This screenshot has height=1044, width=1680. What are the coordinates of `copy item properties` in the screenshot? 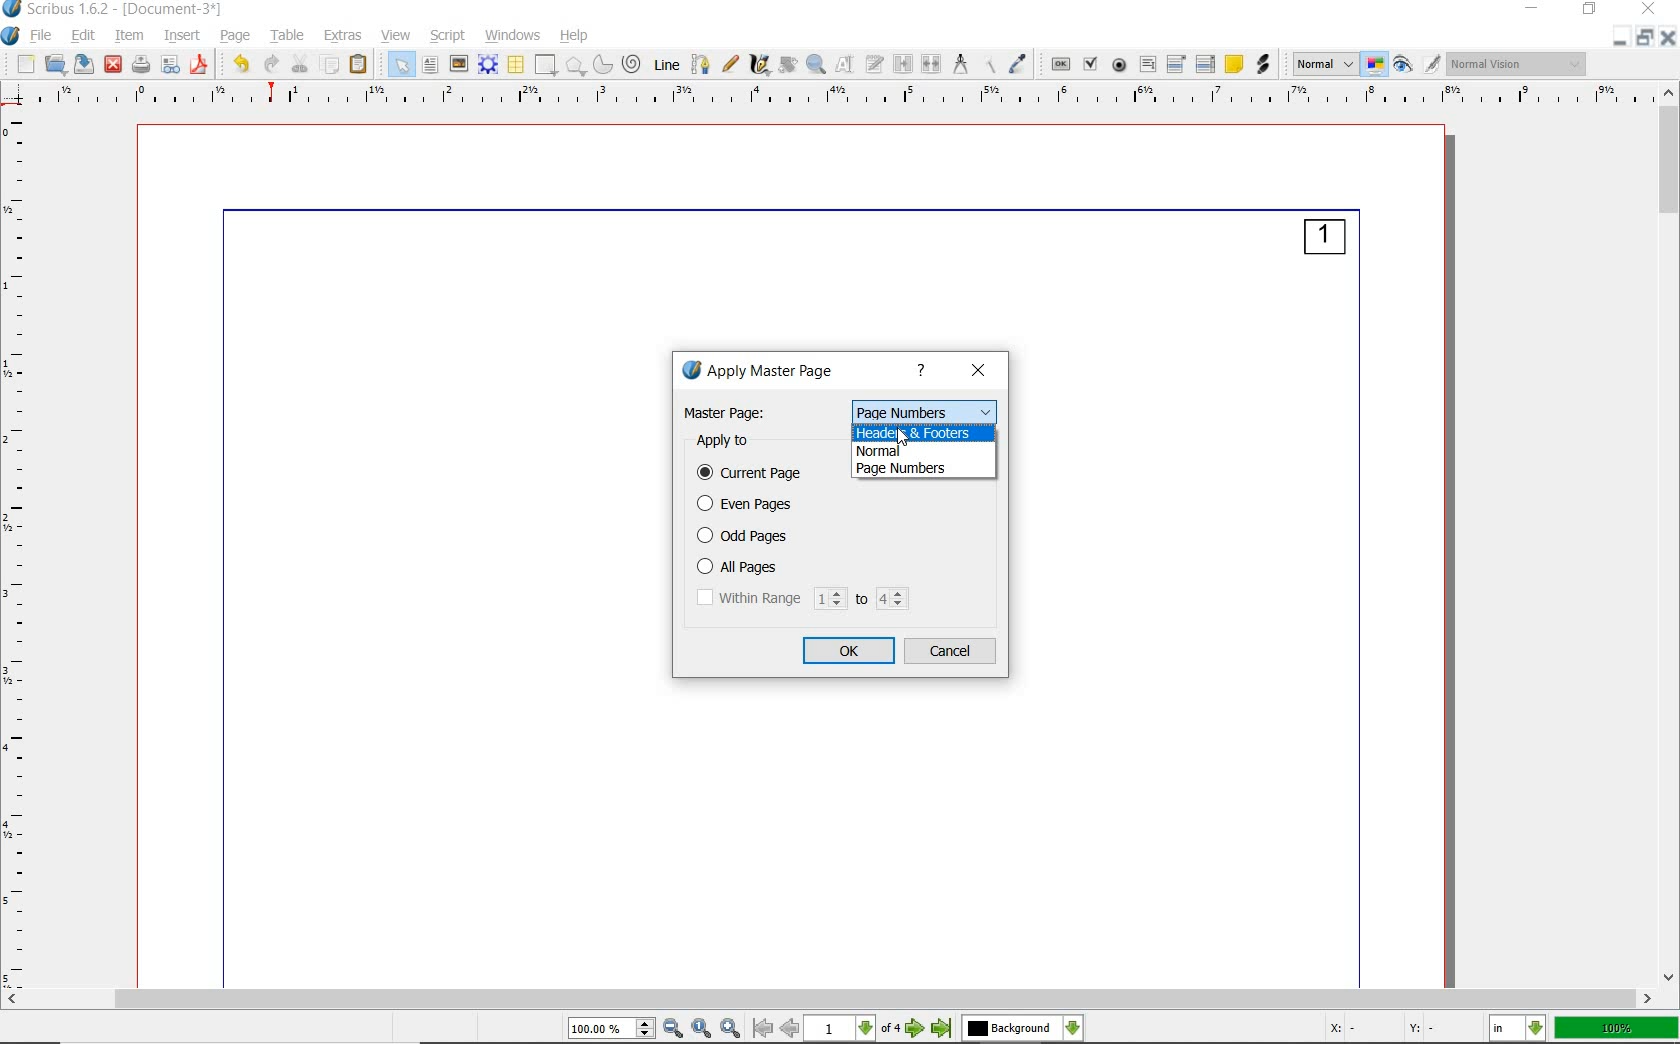 It's located at (988, 65).